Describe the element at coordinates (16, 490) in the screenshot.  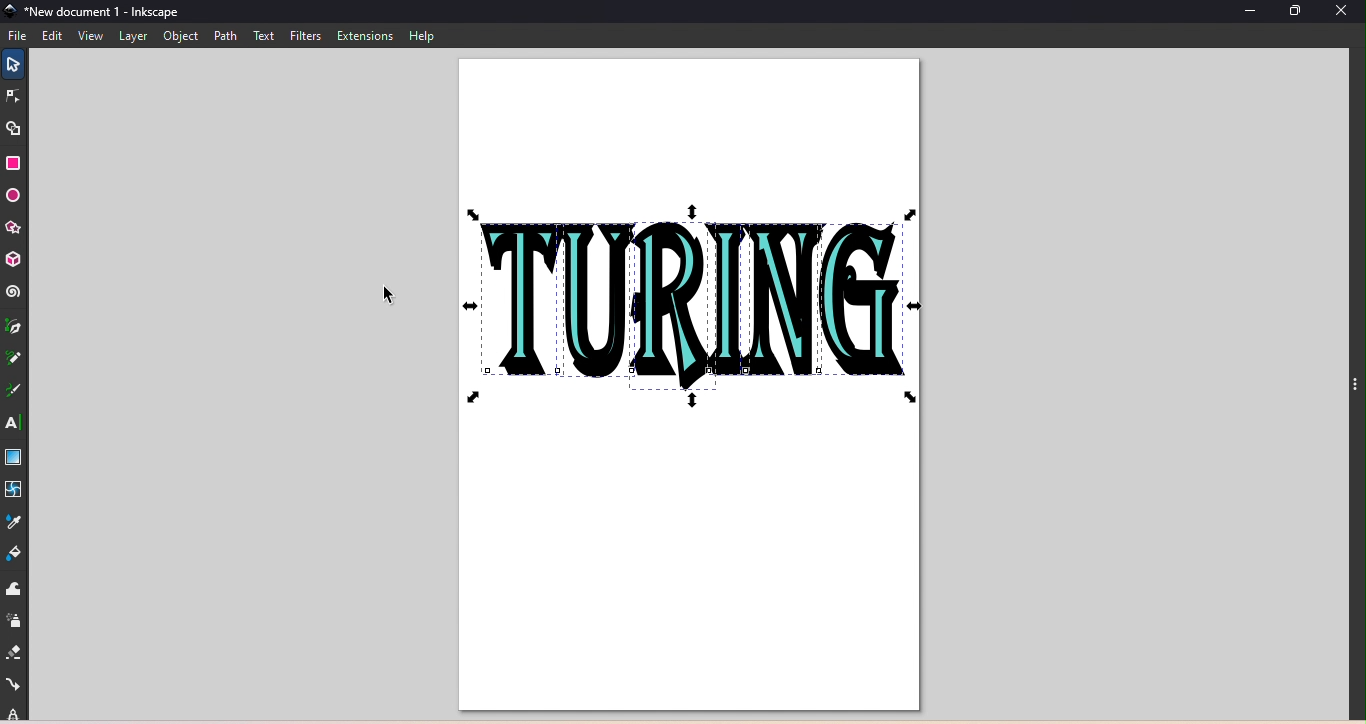
I see `Mesh tool` at that location.